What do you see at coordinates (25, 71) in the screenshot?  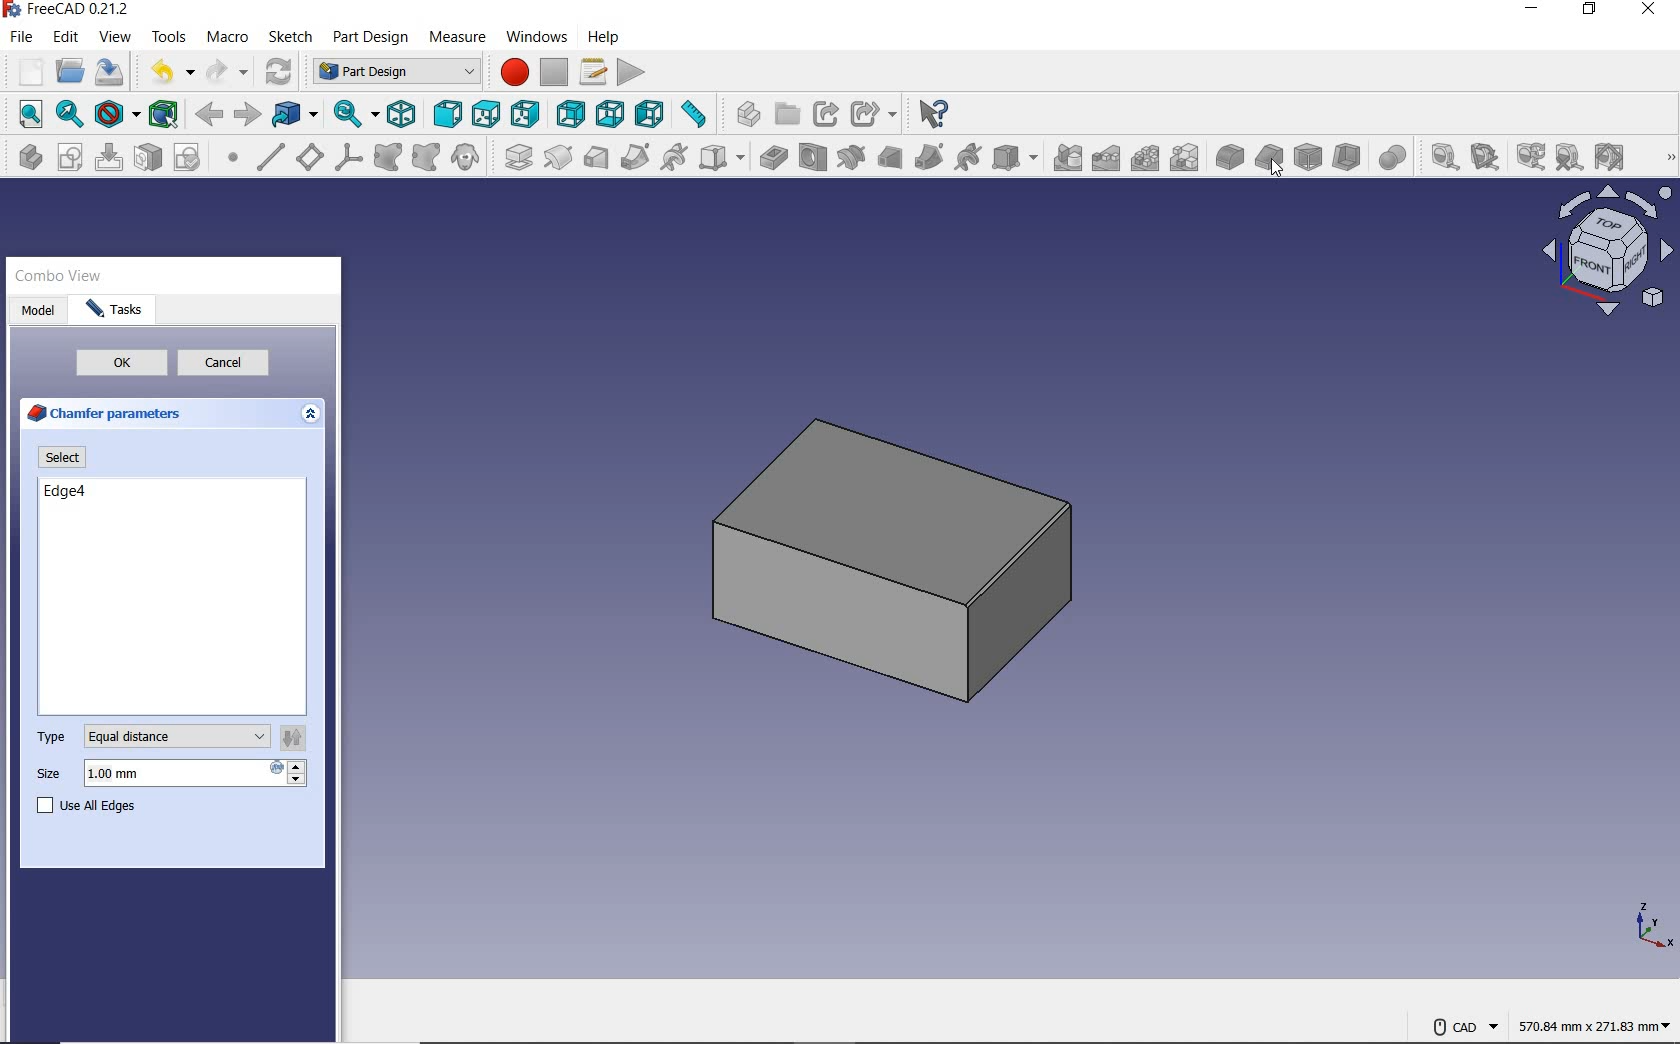 I see `new` at bounding box center [25, 71].